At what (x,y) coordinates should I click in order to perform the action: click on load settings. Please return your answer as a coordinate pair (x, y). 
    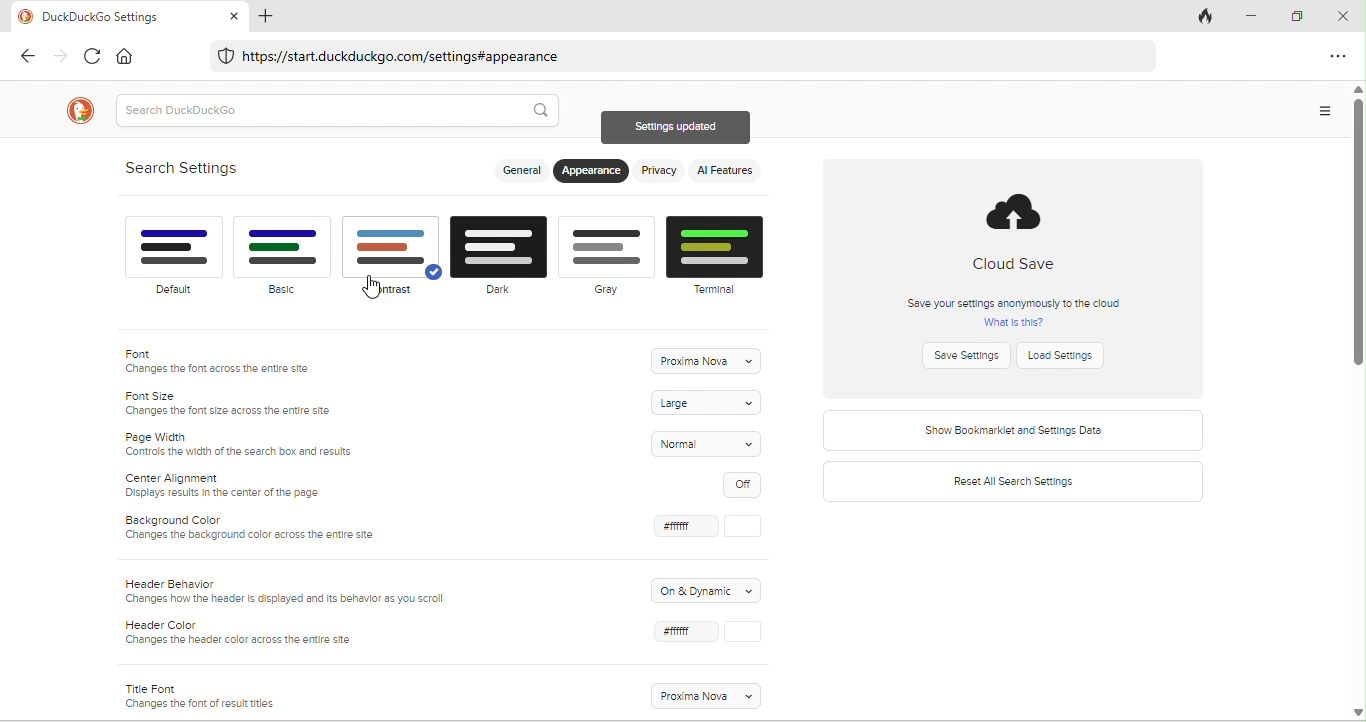
    Looking at the image, I should click on (1071, 356).